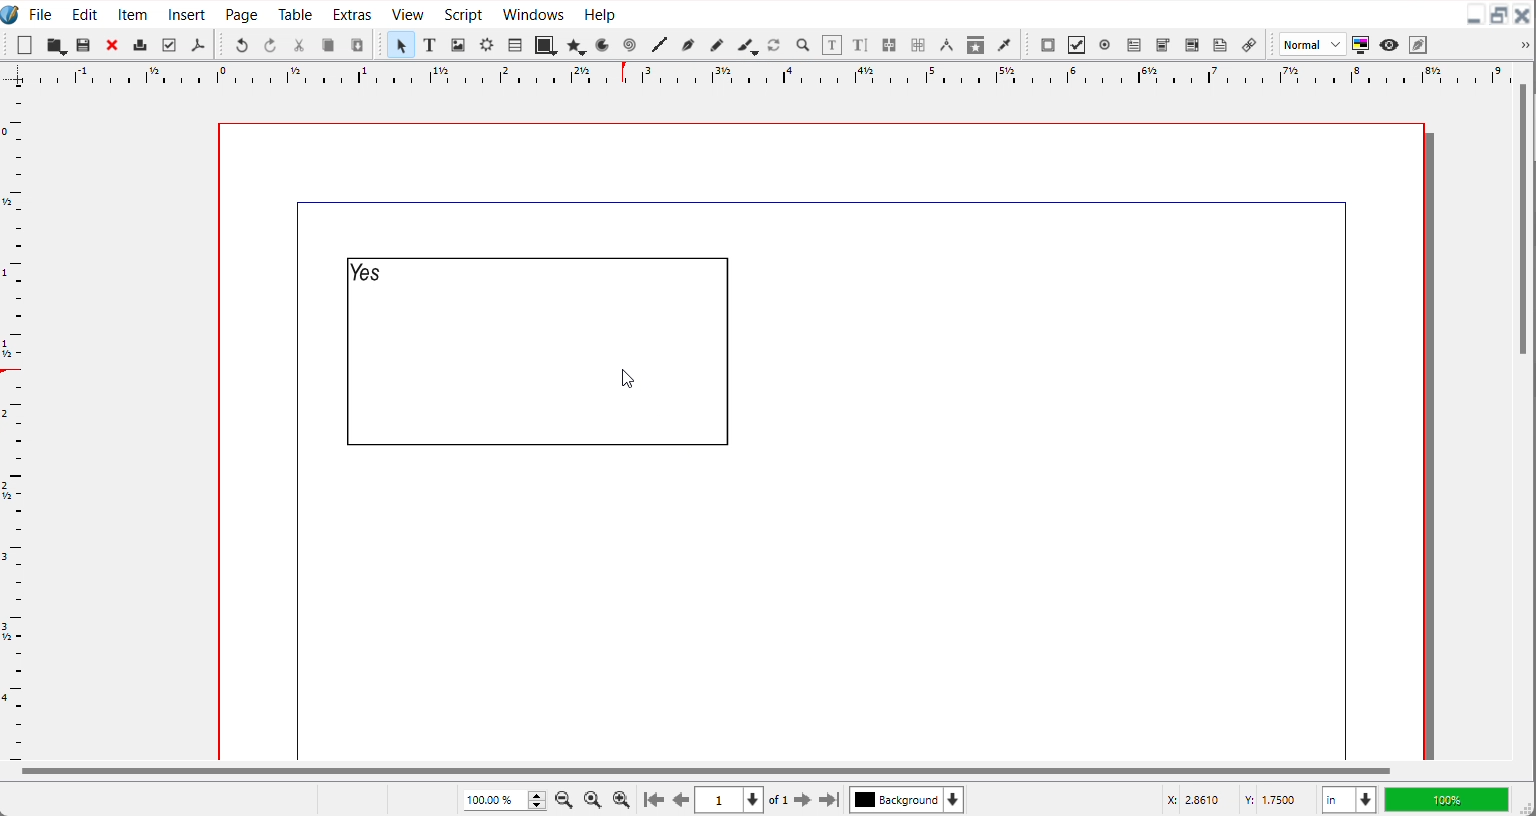  Describe the element at coordinates (1104, 45) in the screenshot. I see `PDF radio button` at that location.